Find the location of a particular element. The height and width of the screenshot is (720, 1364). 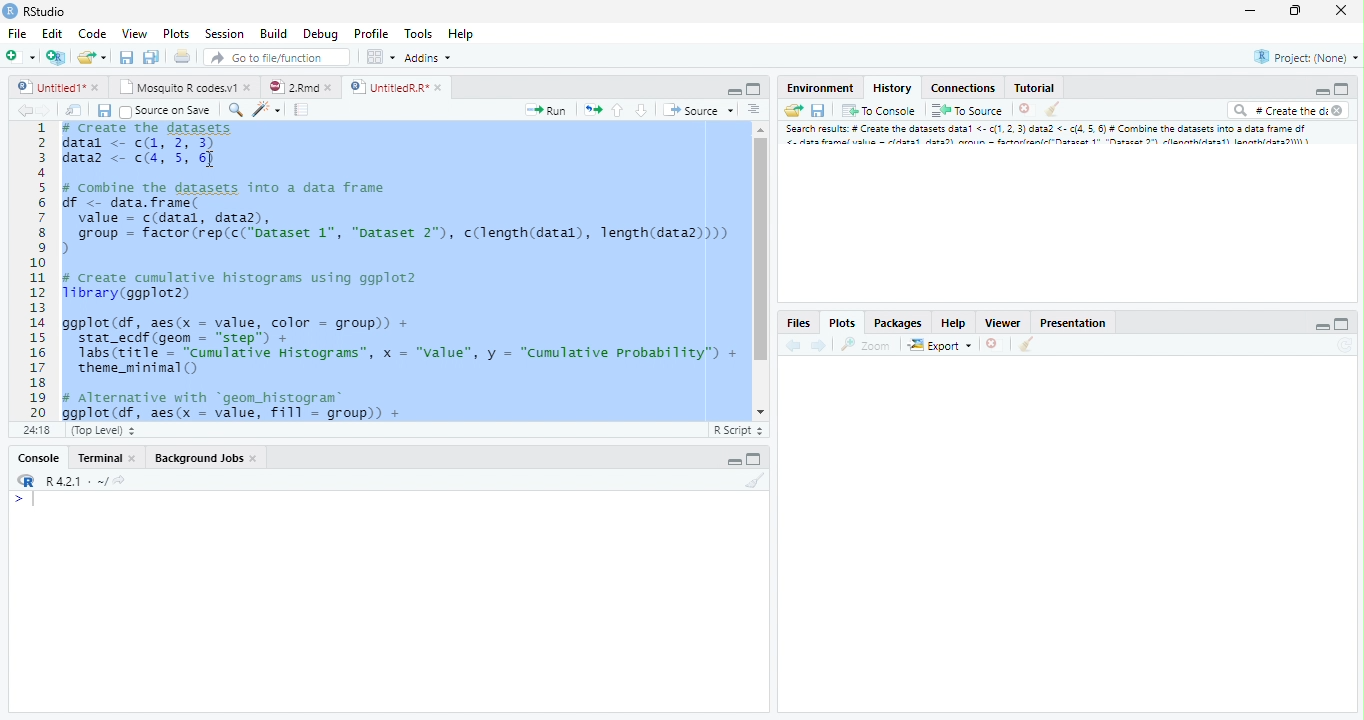

Untitled is located at coordinates (61, 85).